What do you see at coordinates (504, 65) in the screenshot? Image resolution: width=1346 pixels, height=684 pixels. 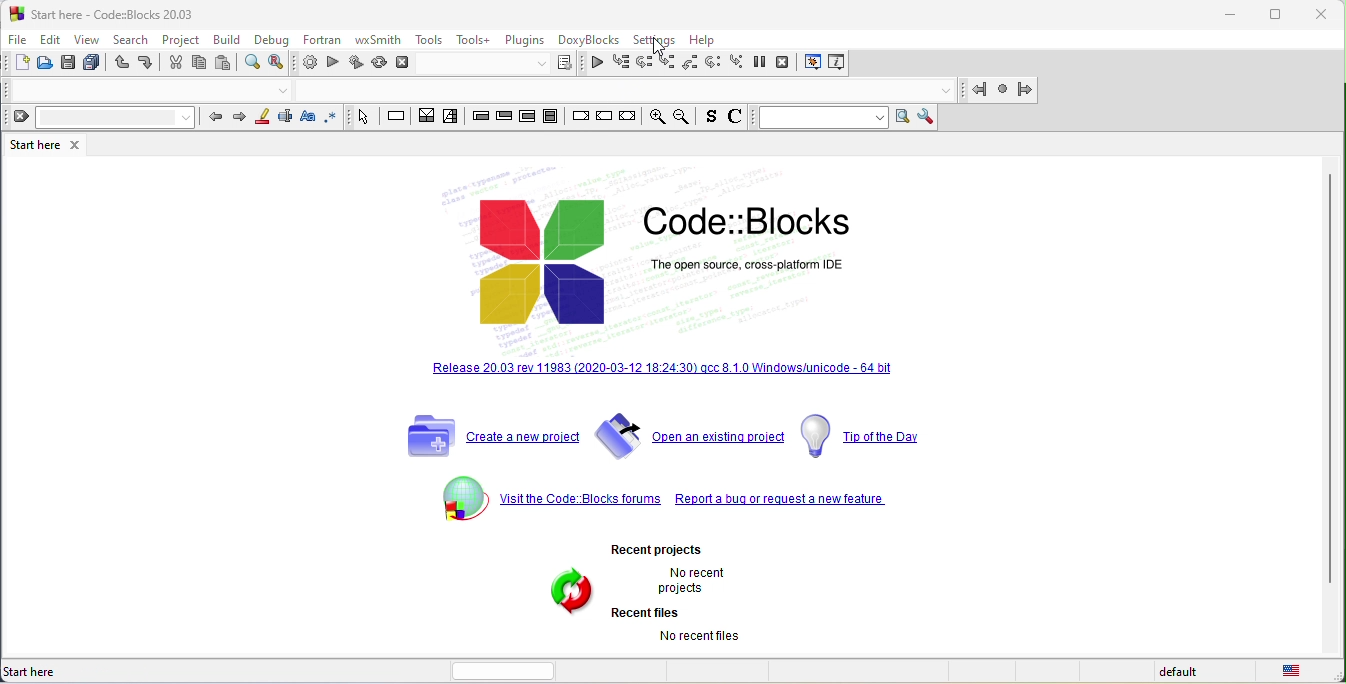 I see `select target dialog` at bounding box center [504, 65].